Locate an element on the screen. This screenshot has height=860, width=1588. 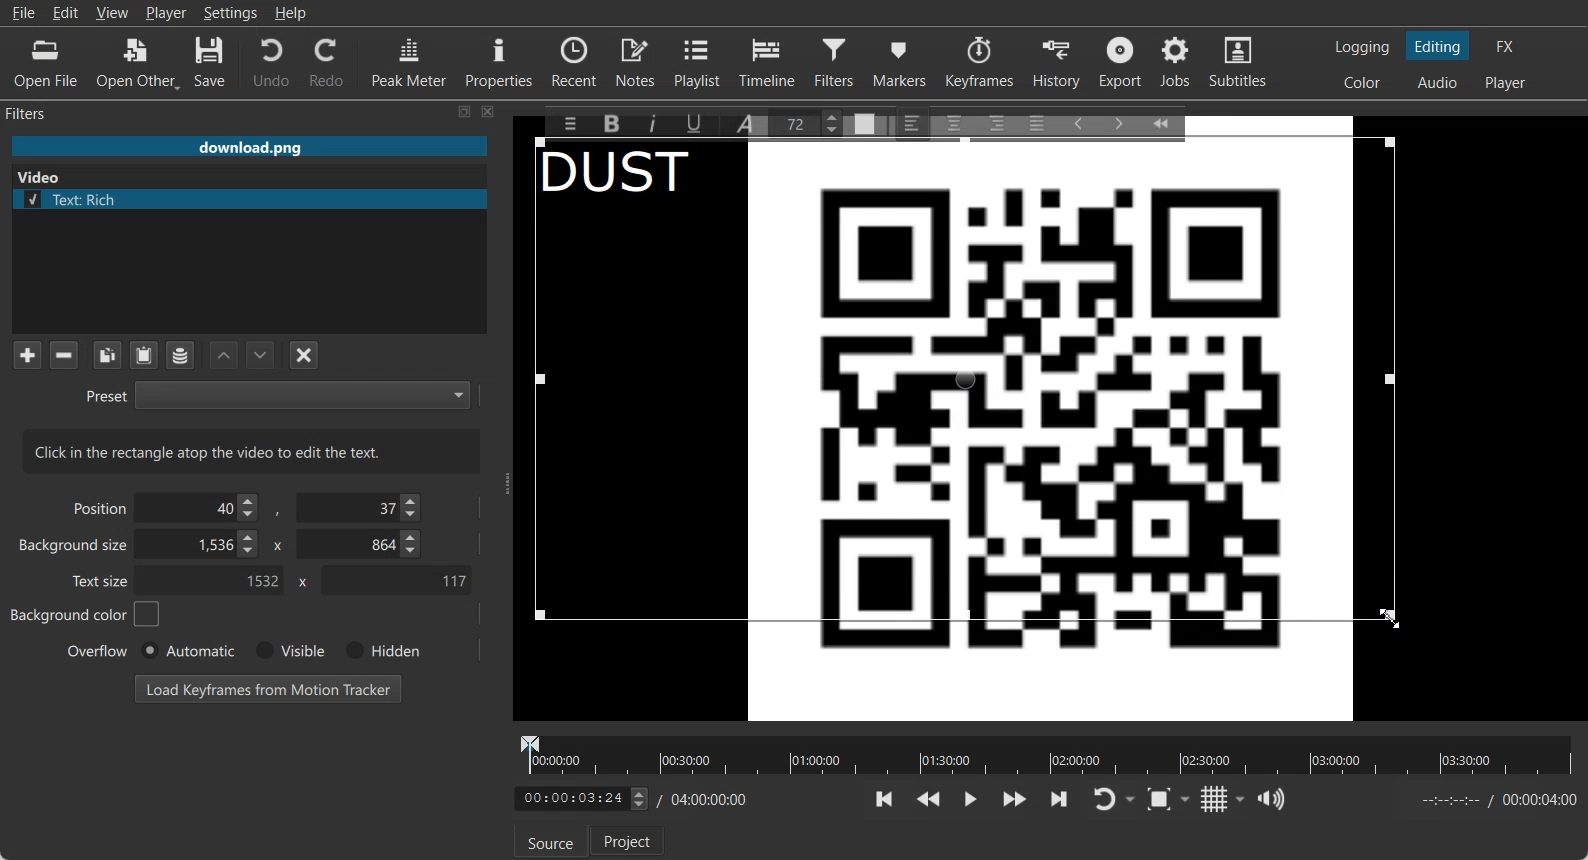
Text is located at coordinates (629, 176).